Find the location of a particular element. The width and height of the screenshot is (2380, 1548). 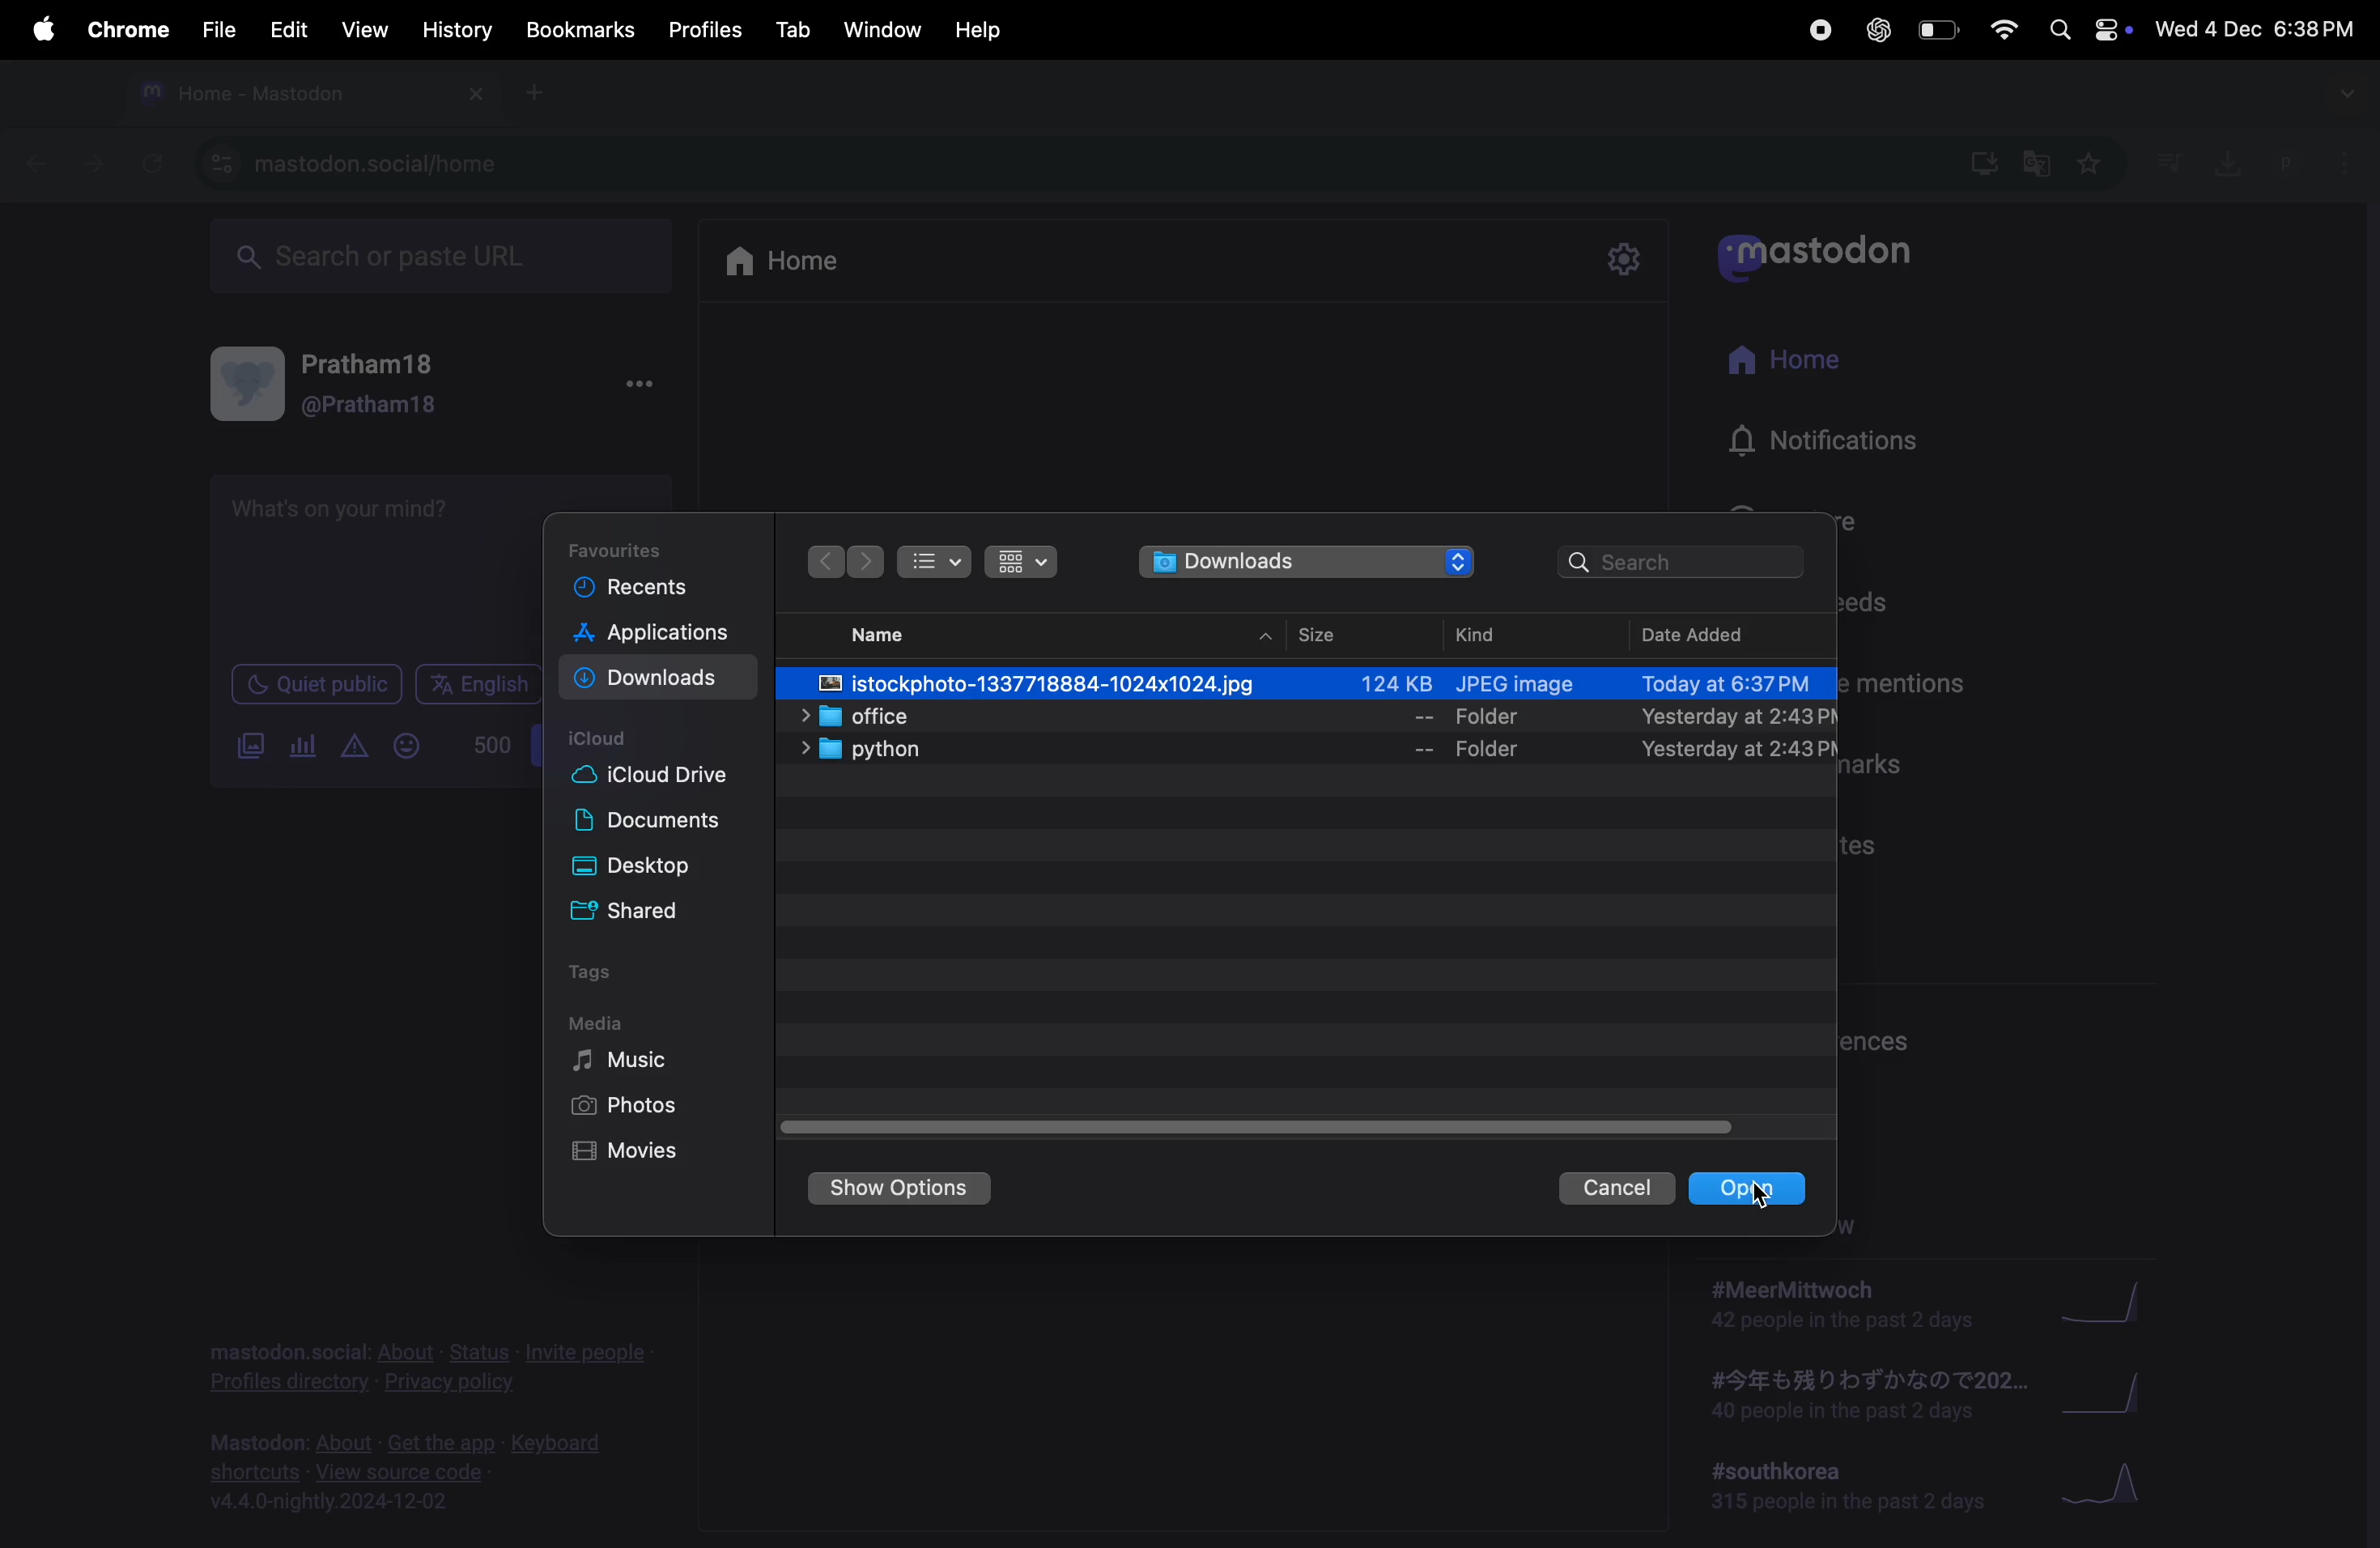

alert is located at coordinates (352, 745).